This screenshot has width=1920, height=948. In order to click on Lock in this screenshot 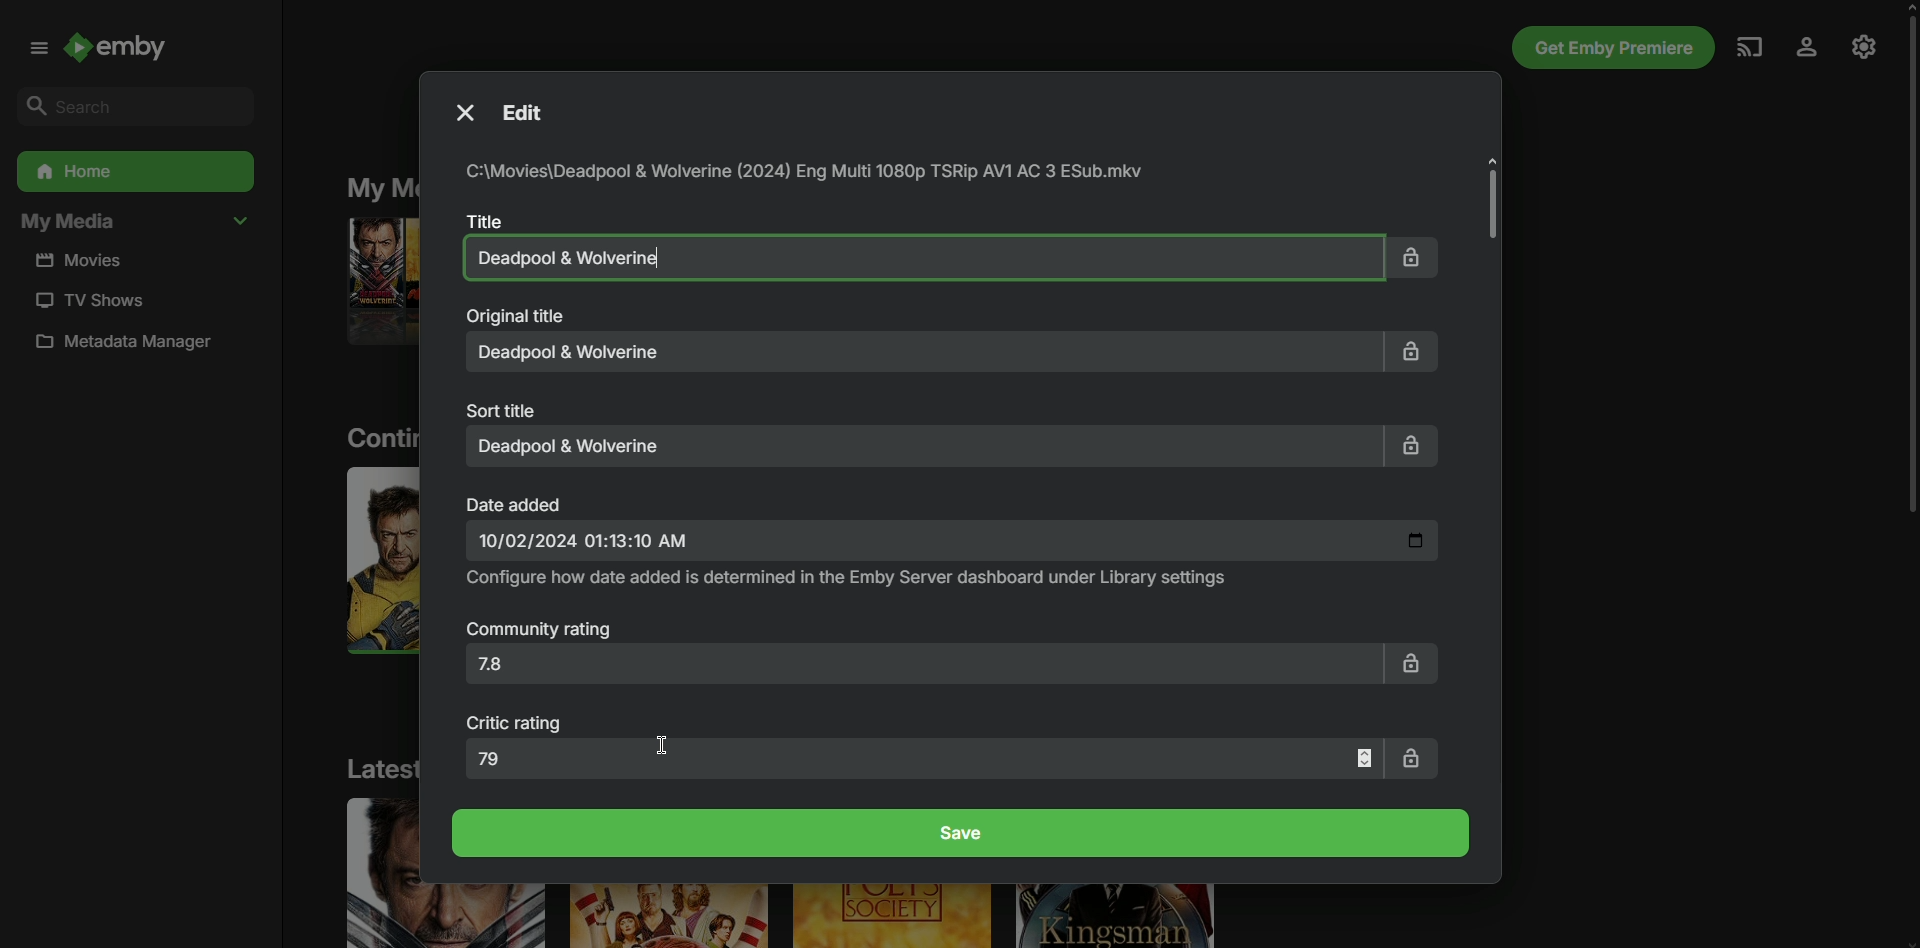, I will do `click(1413, 255)`.